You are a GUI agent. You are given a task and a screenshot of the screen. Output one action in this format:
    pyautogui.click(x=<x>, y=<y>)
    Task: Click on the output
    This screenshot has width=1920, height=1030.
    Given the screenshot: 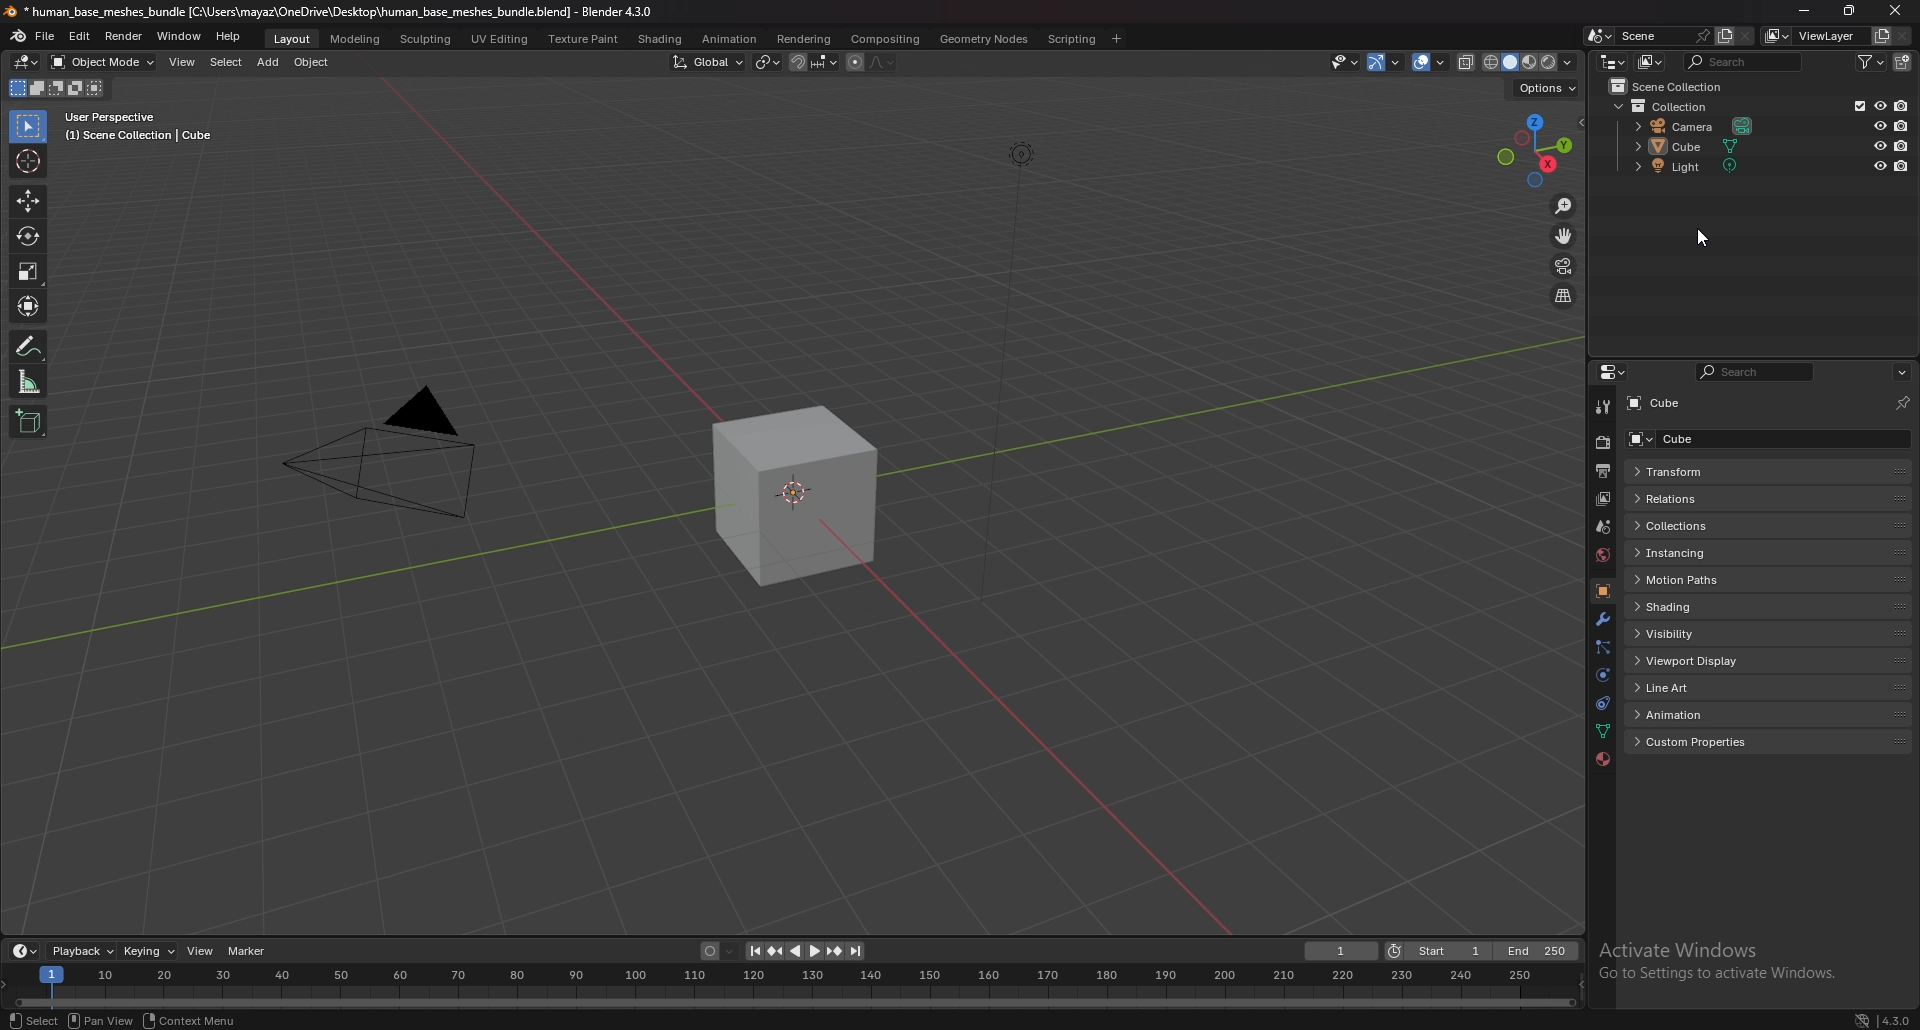 What is the action you would take?
    pyautogui.click(x=1602, y=472)
    